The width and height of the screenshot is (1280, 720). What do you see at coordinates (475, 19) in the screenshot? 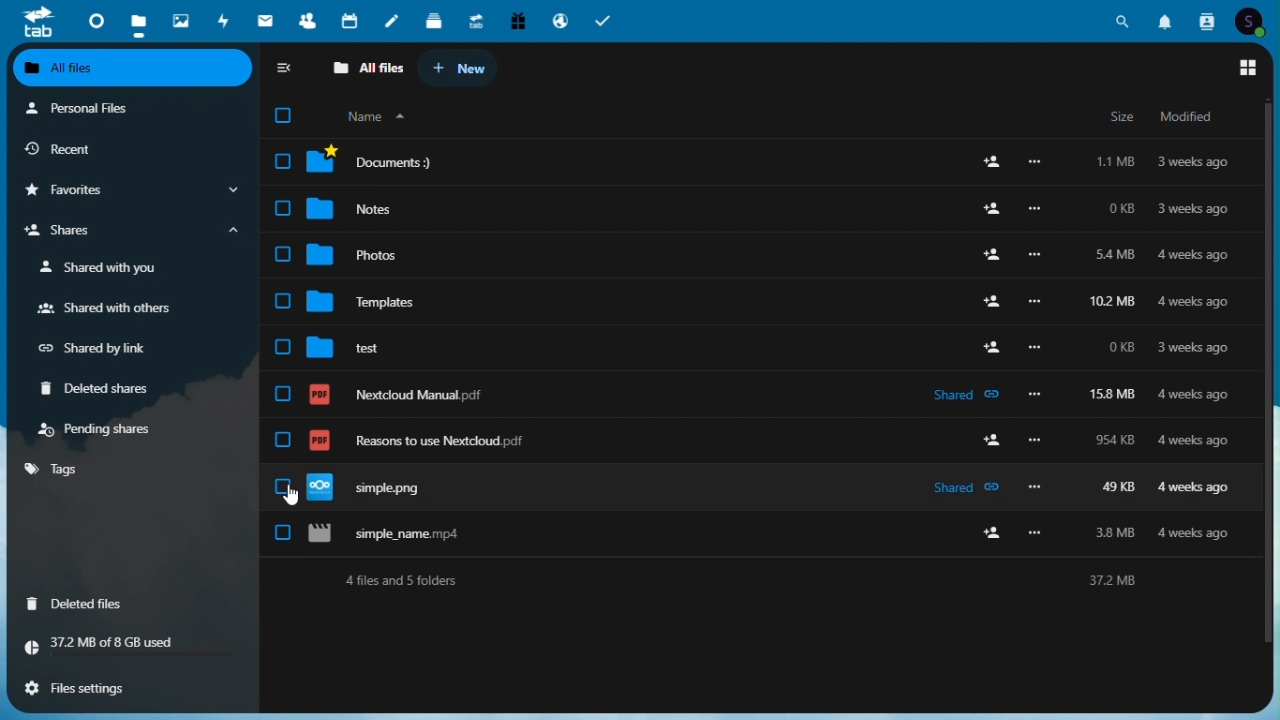
I see `upgrade` at bounding box center [475, 19].